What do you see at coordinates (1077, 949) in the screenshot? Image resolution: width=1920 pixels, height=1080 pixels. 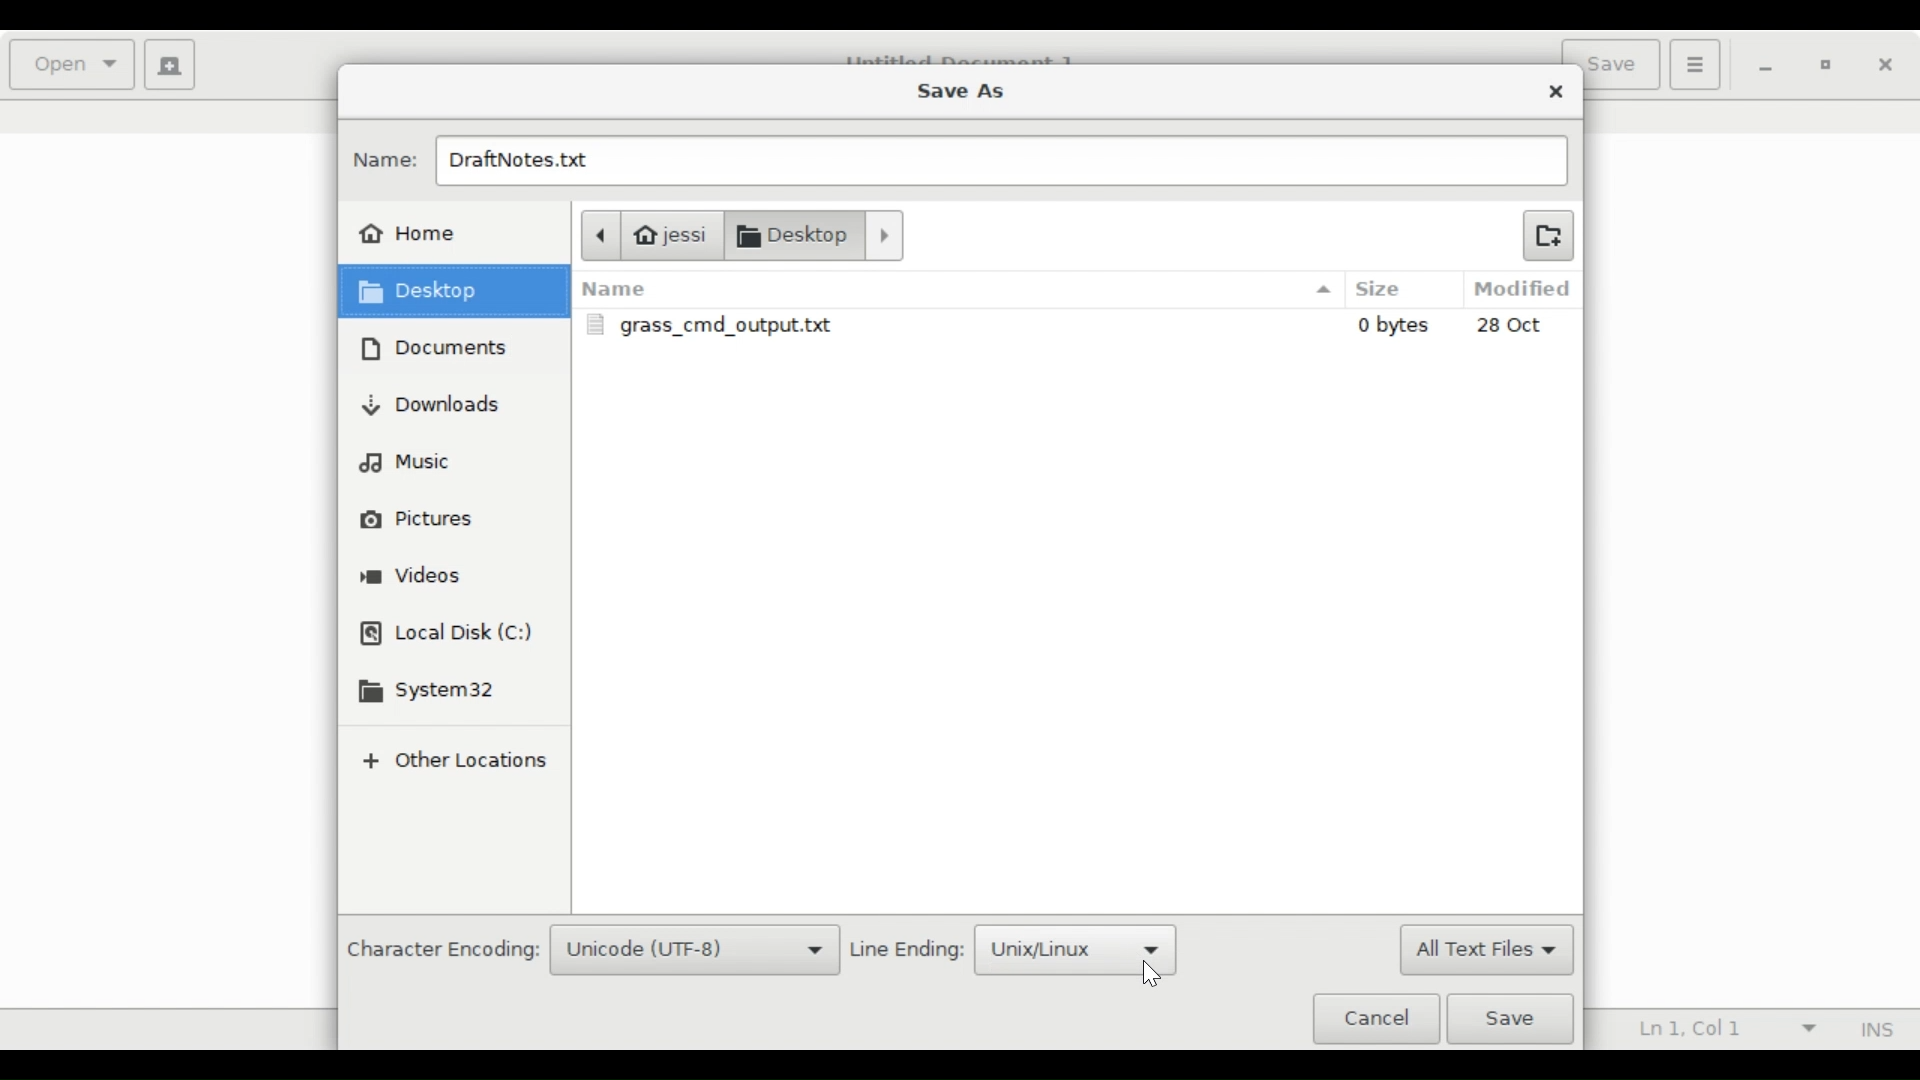 I see `Unix/Linux` at bounding box center [1077, 949].